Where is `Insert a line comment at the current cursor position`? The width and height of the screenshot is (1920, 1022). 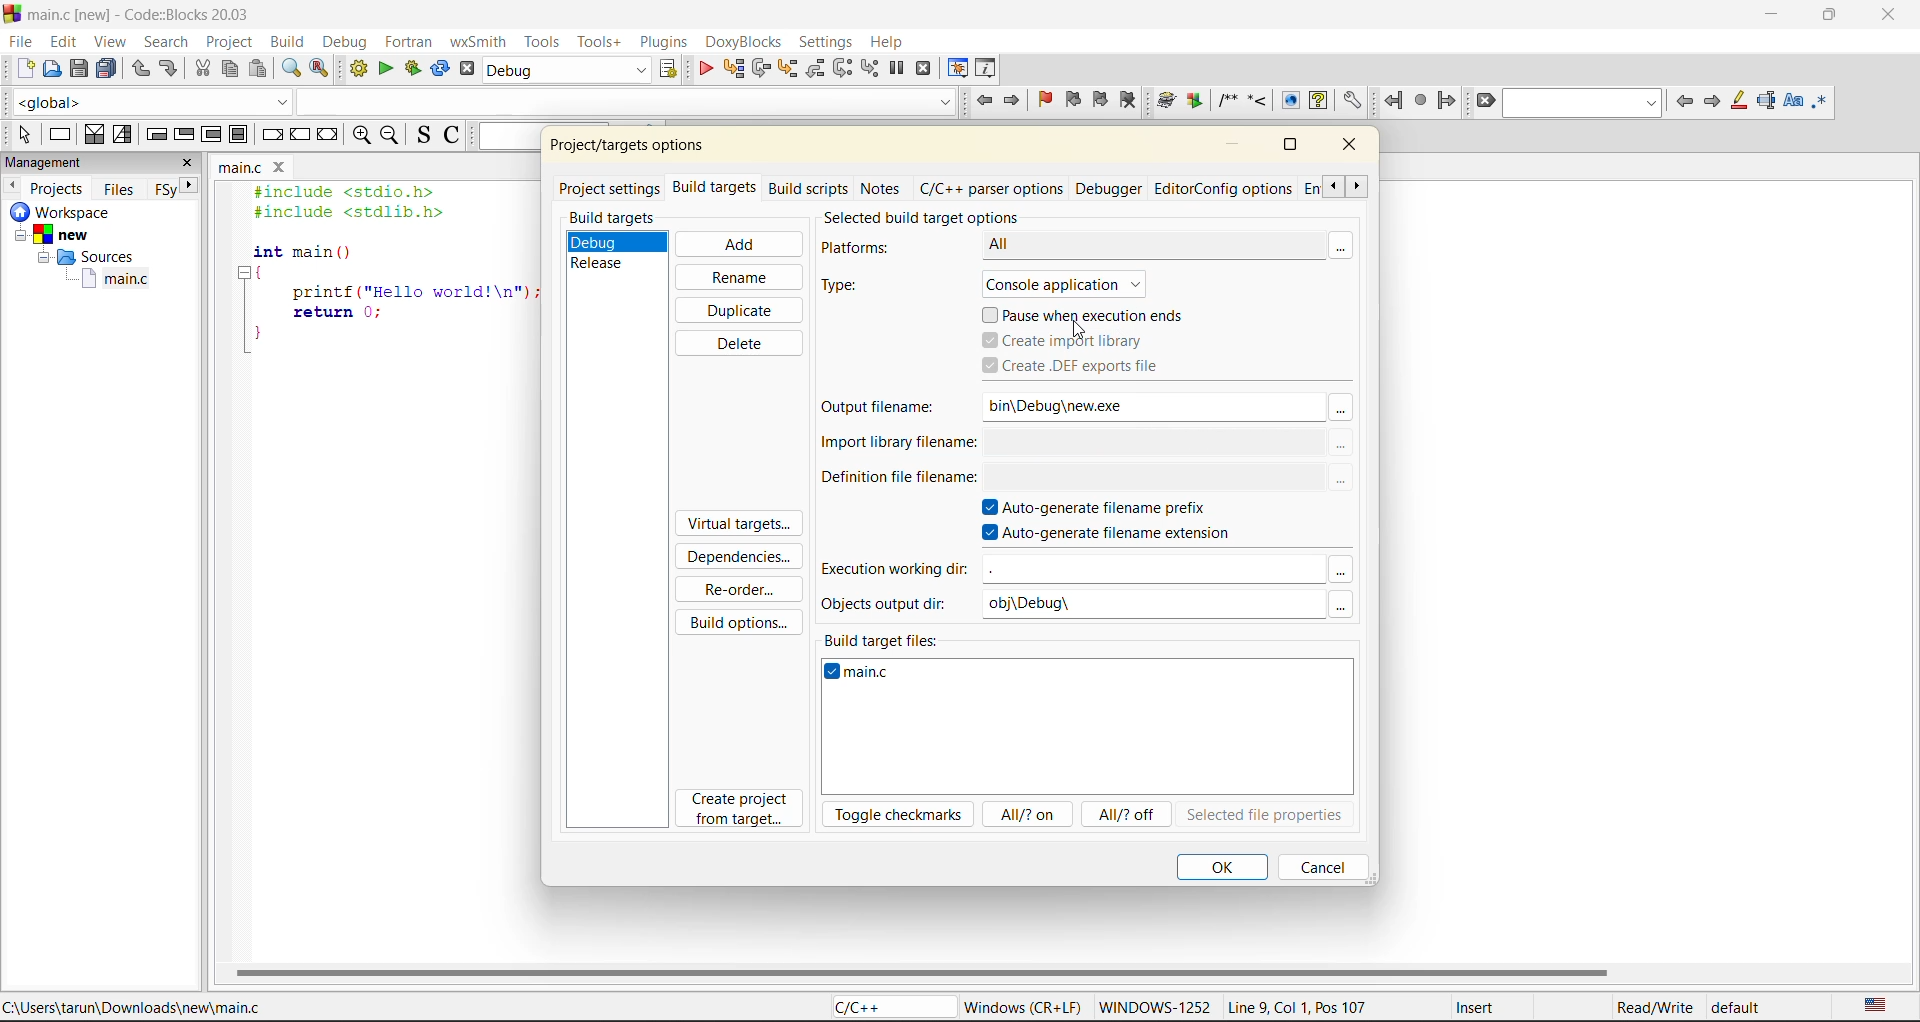 Insert a line comment at the current cursor position is located at coordinates (1257, 100).